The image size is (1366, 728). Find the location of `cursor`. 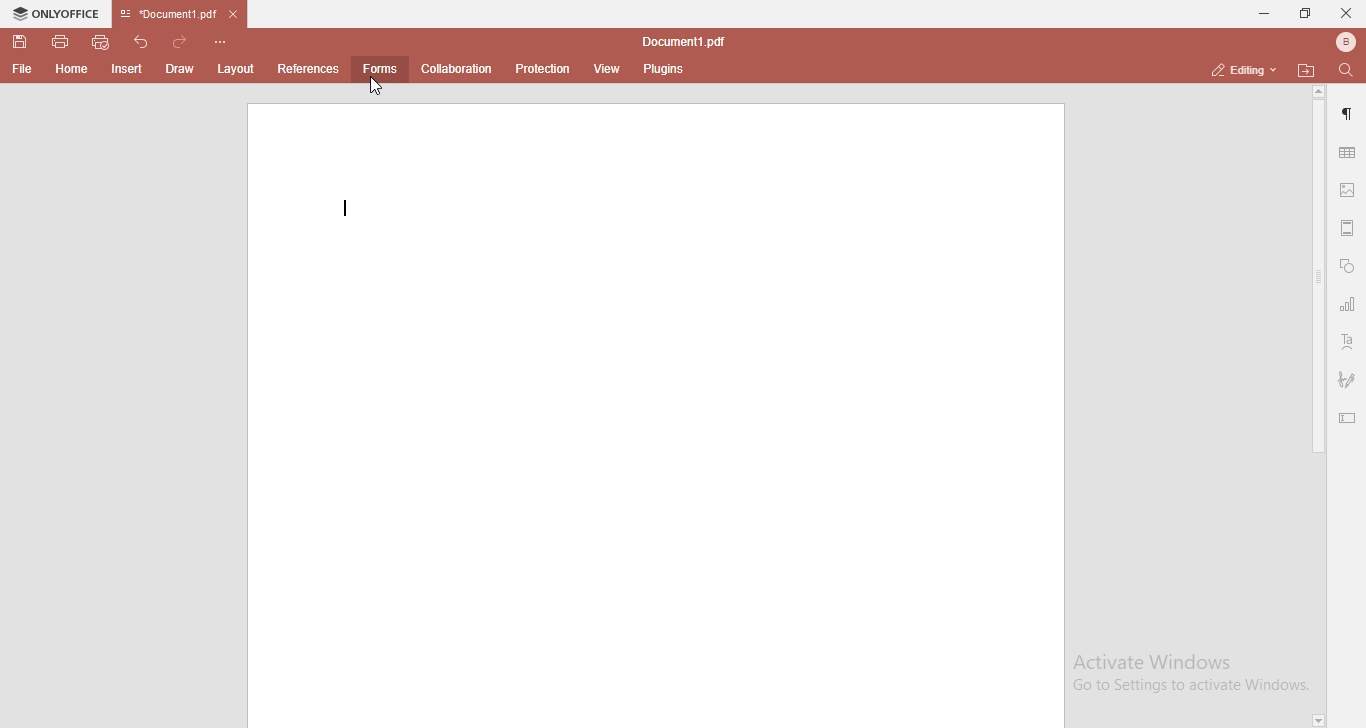

cursor is located at coordinates (381, 87).